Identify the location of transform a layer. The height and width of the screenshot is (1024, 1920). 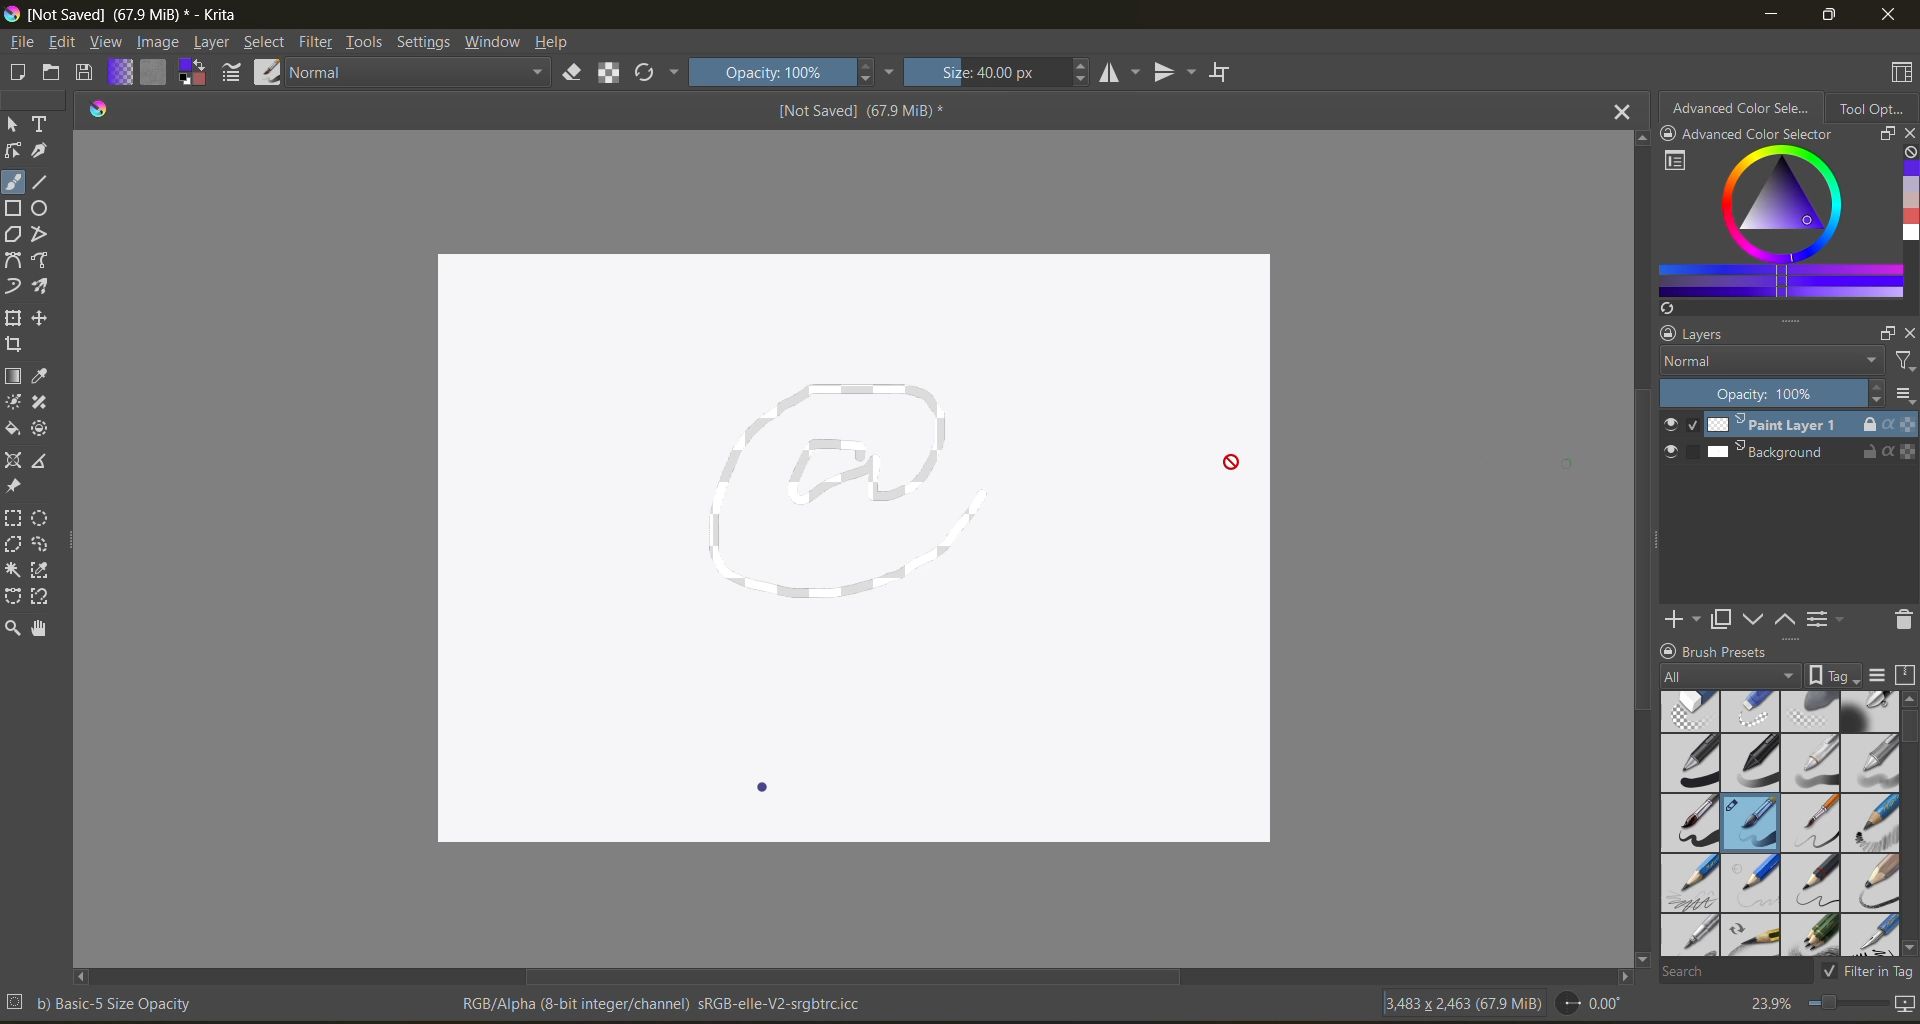
(13, 318).